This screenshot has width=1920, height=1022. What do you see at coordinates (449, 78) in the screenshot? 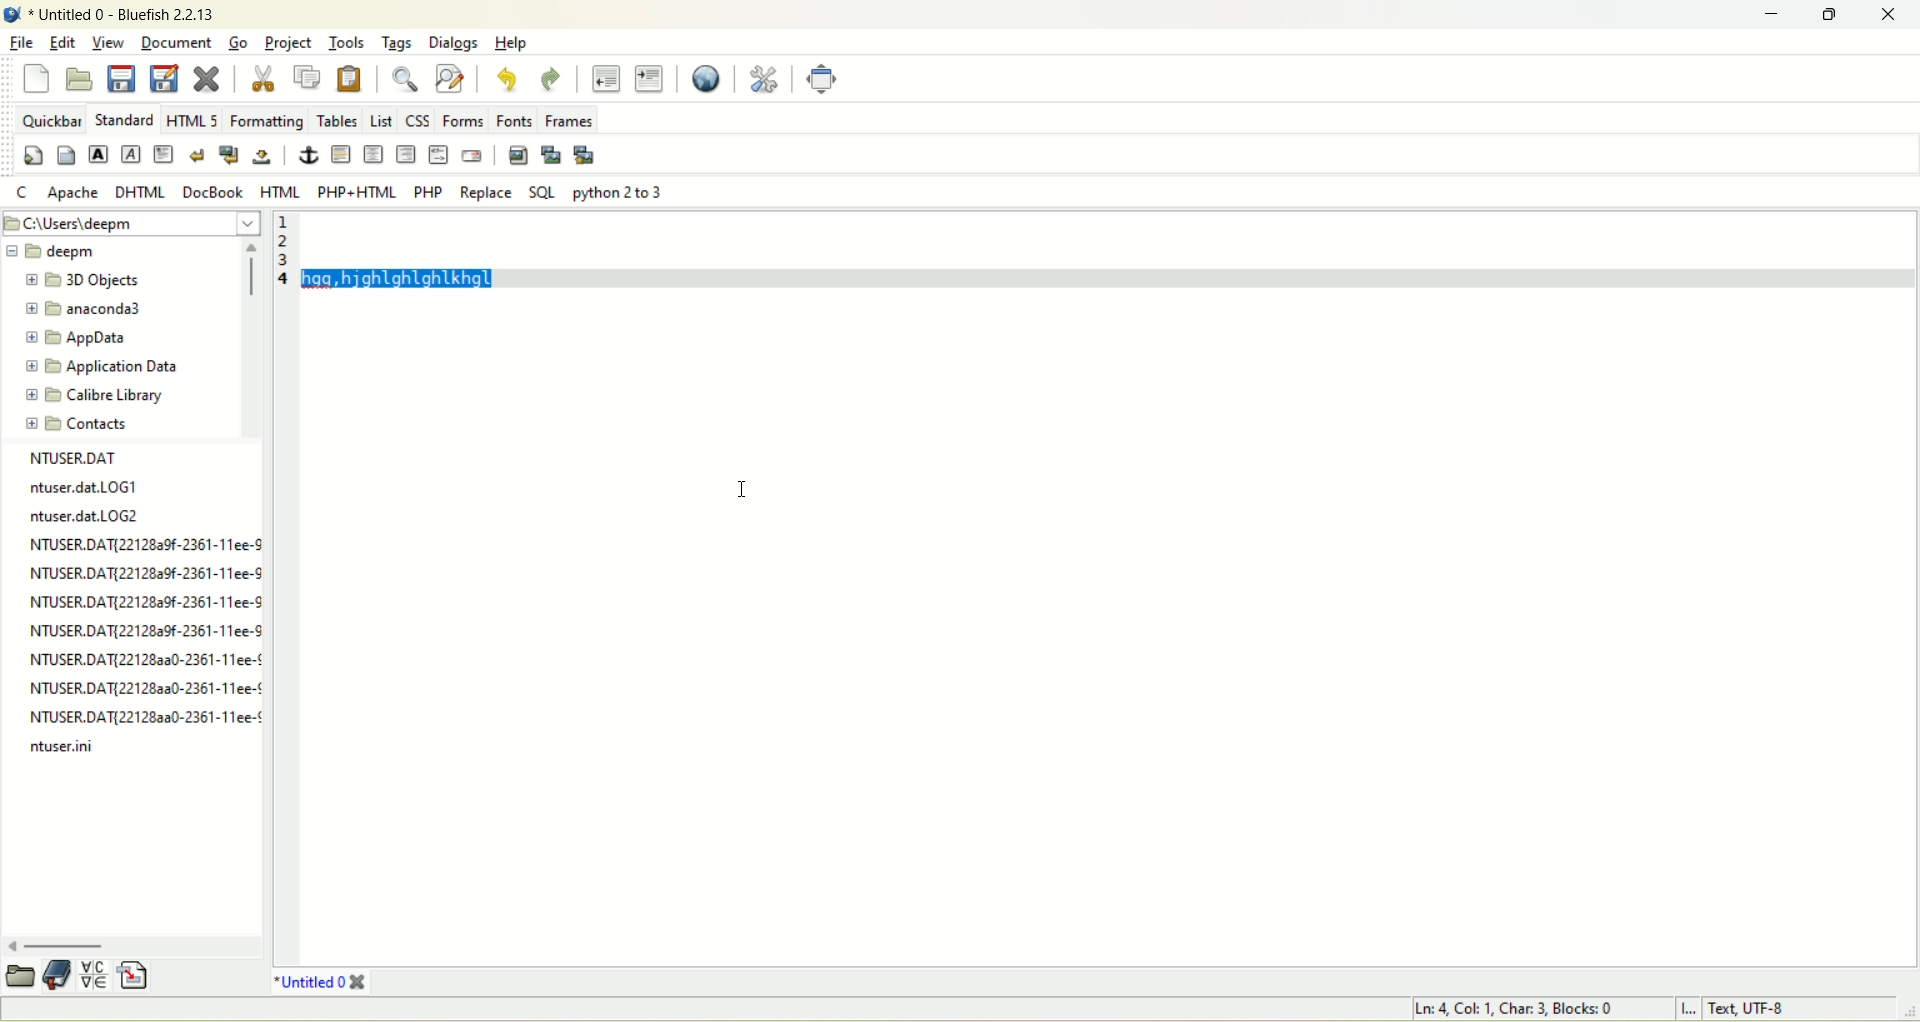
I see `find and replace` at bounding box center [449, 78].